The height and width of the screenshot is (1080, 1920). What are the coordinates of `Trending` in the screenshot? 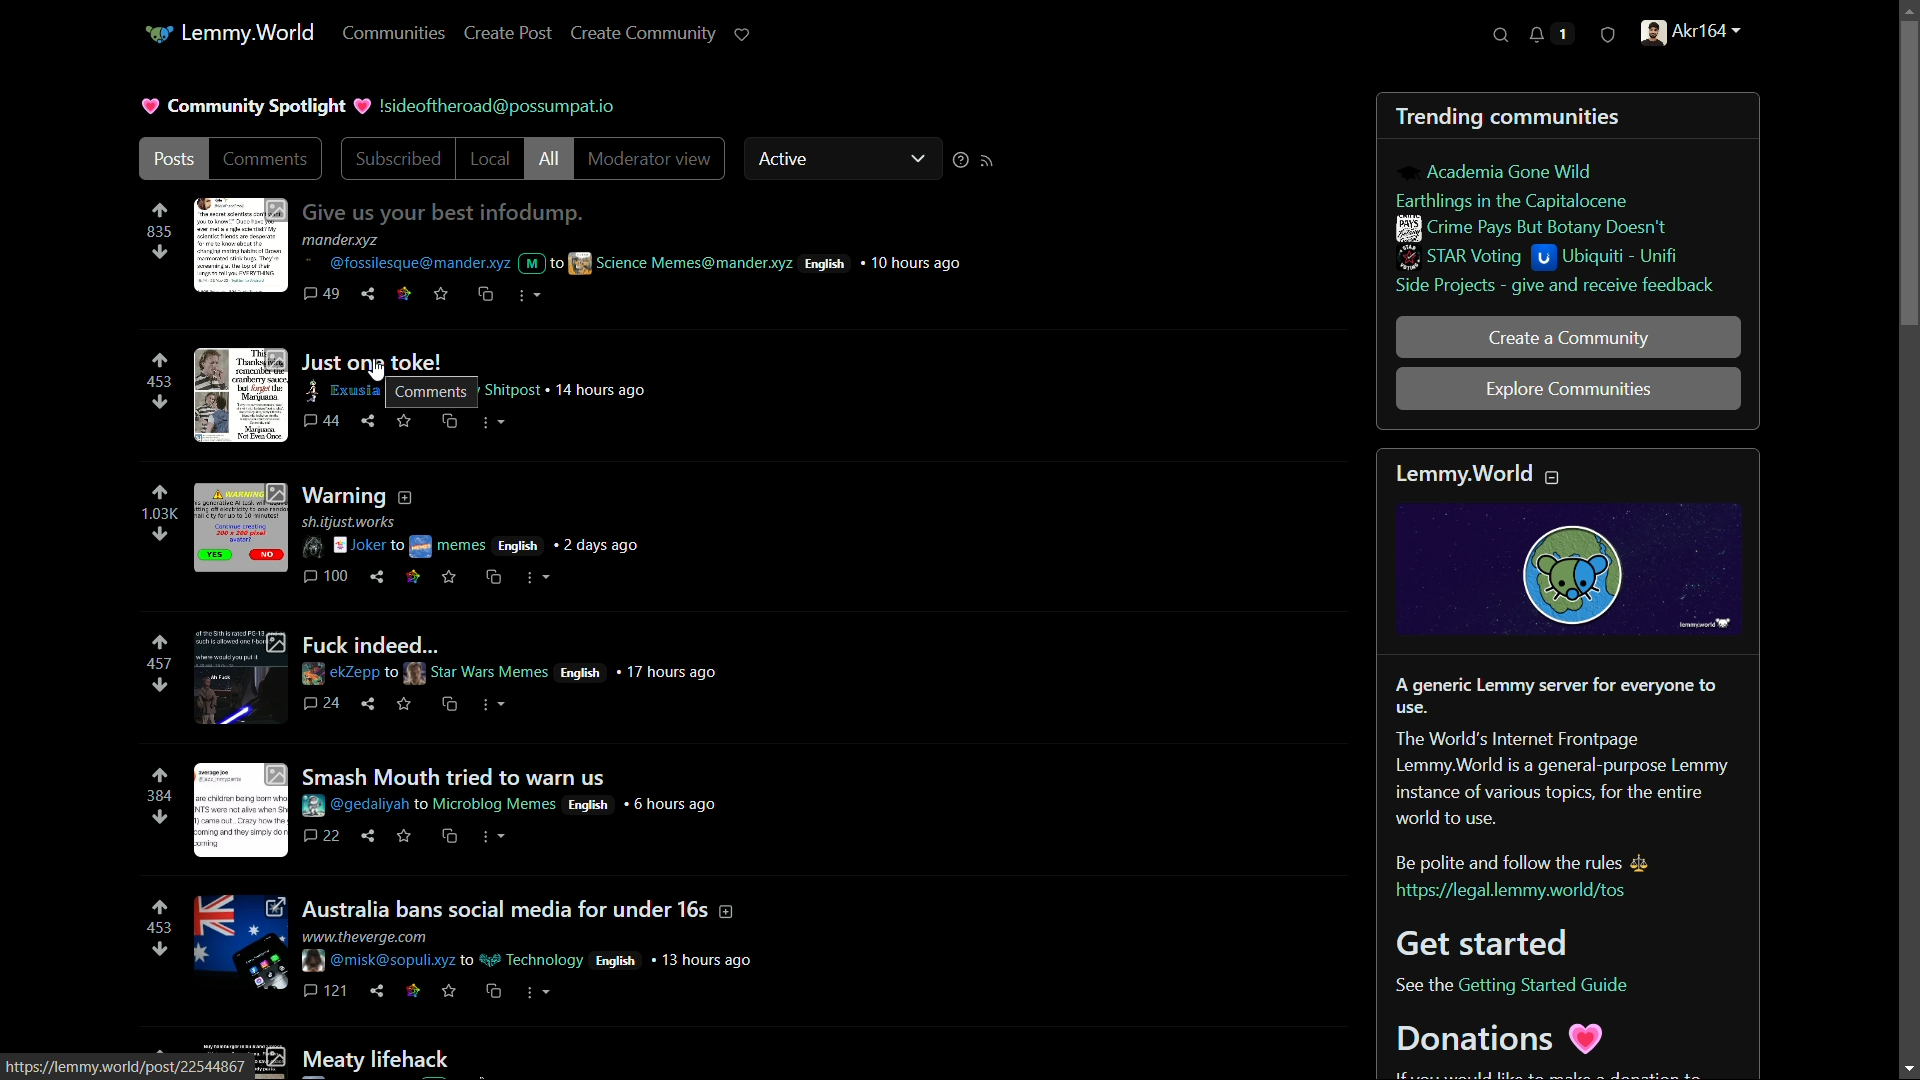 It's located at (1435, 117).